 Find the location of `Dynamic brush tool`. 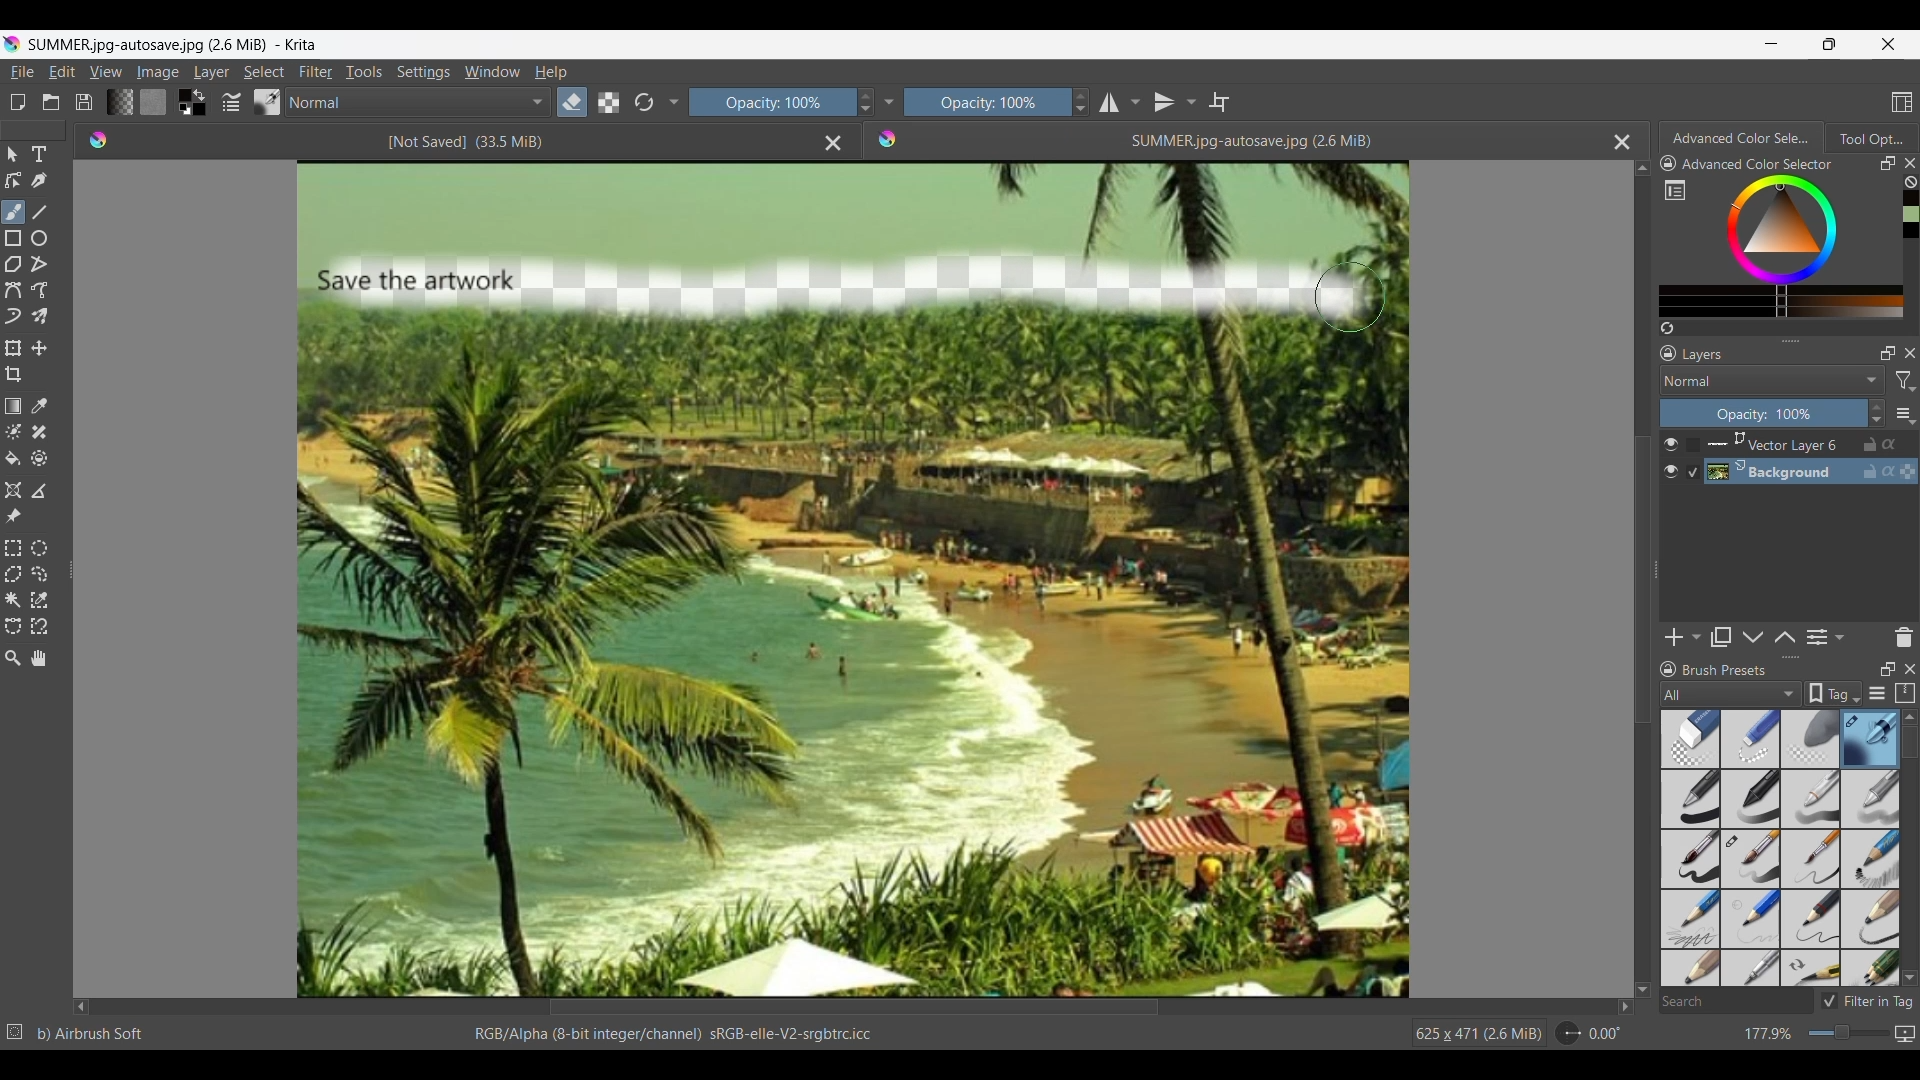

Dynamic brush tool is located at coordinates (13, 316).